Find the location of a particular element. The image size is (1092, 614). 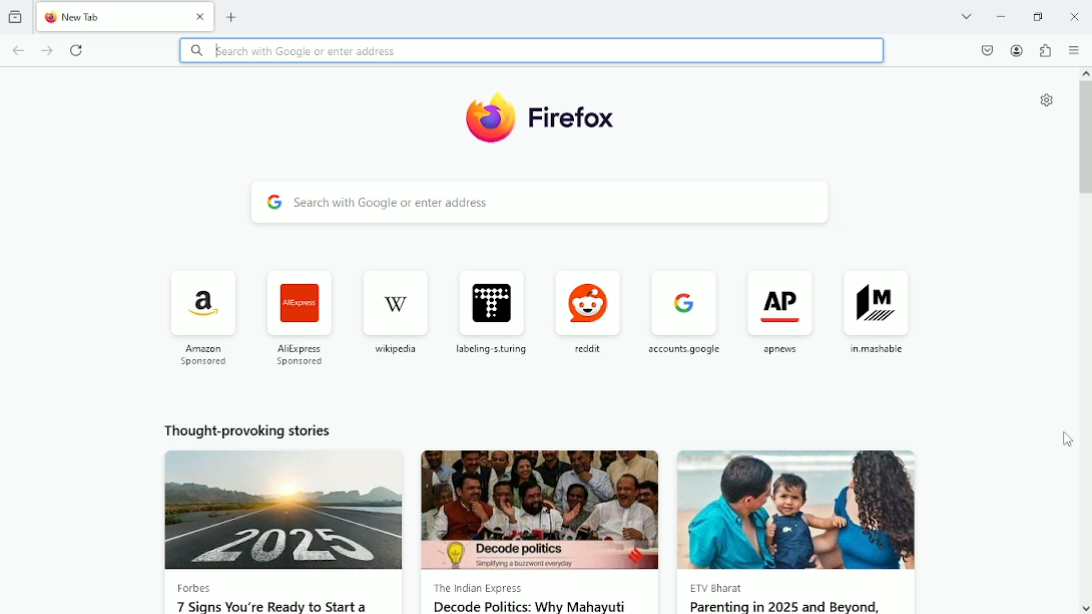

forbes is located at coordinates (199, 589).